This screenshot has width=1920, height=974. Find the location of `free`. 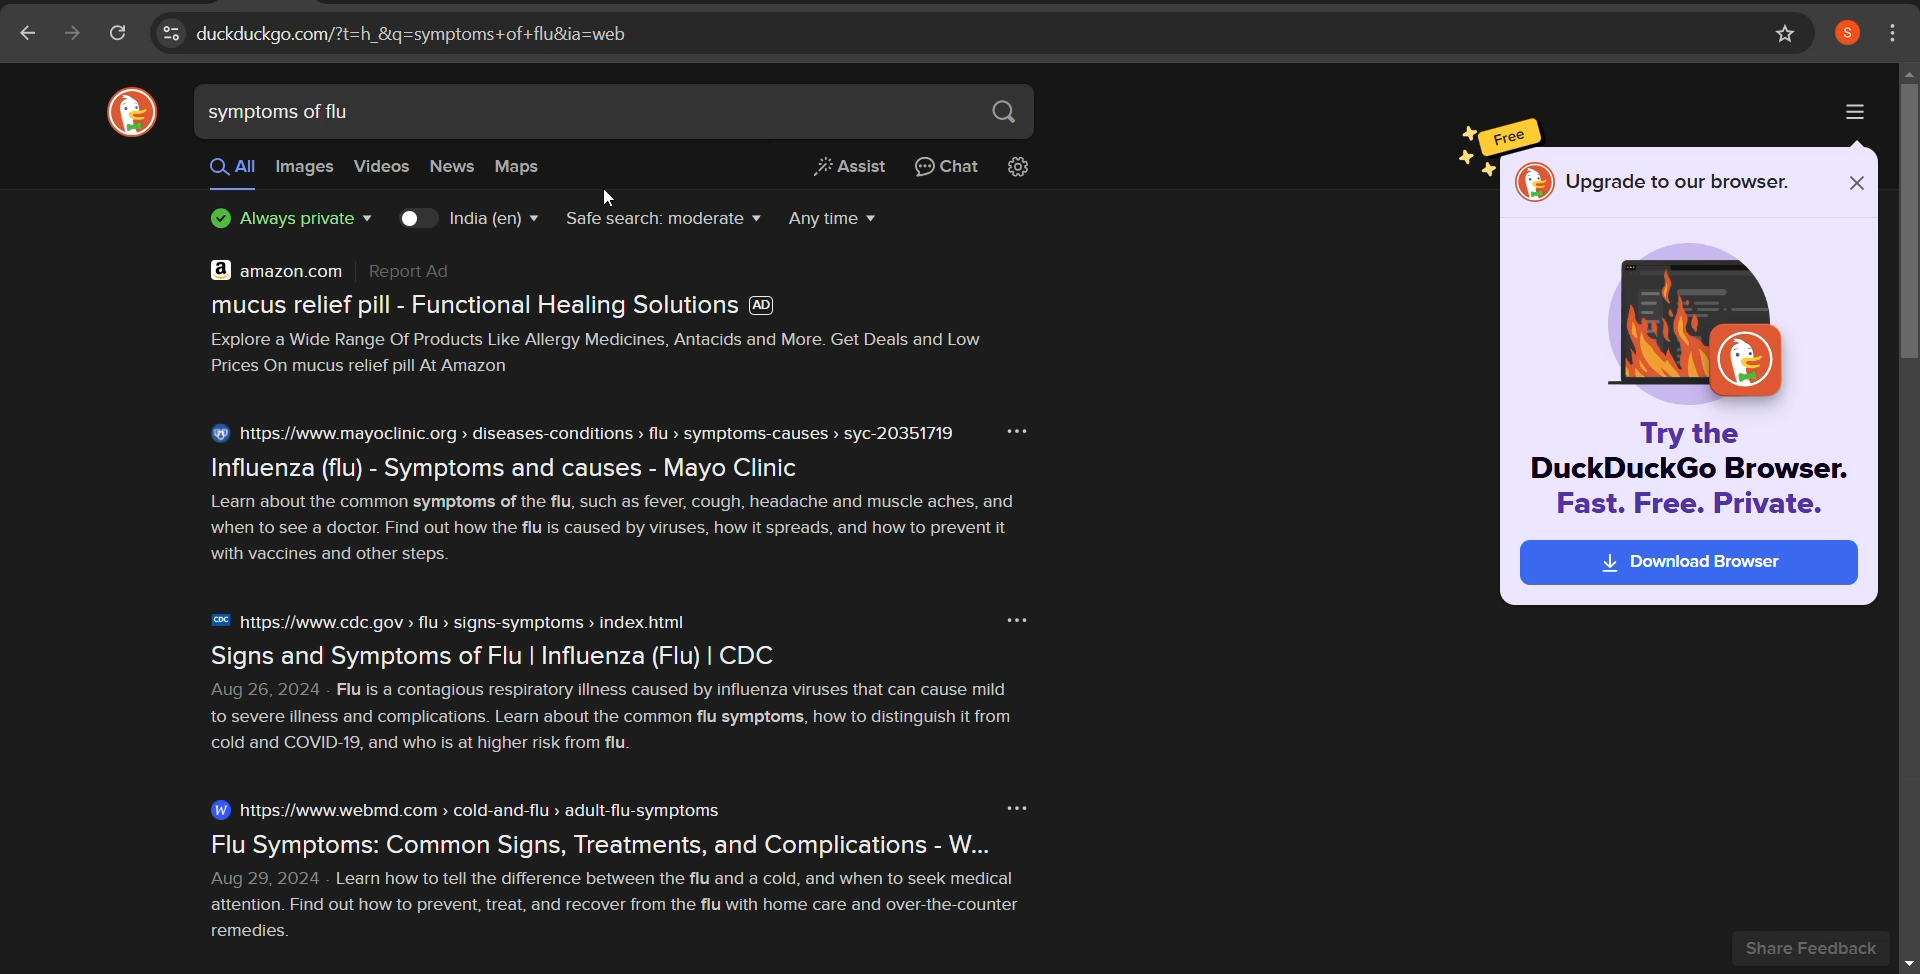

free is located at coordinates (1511, 132).